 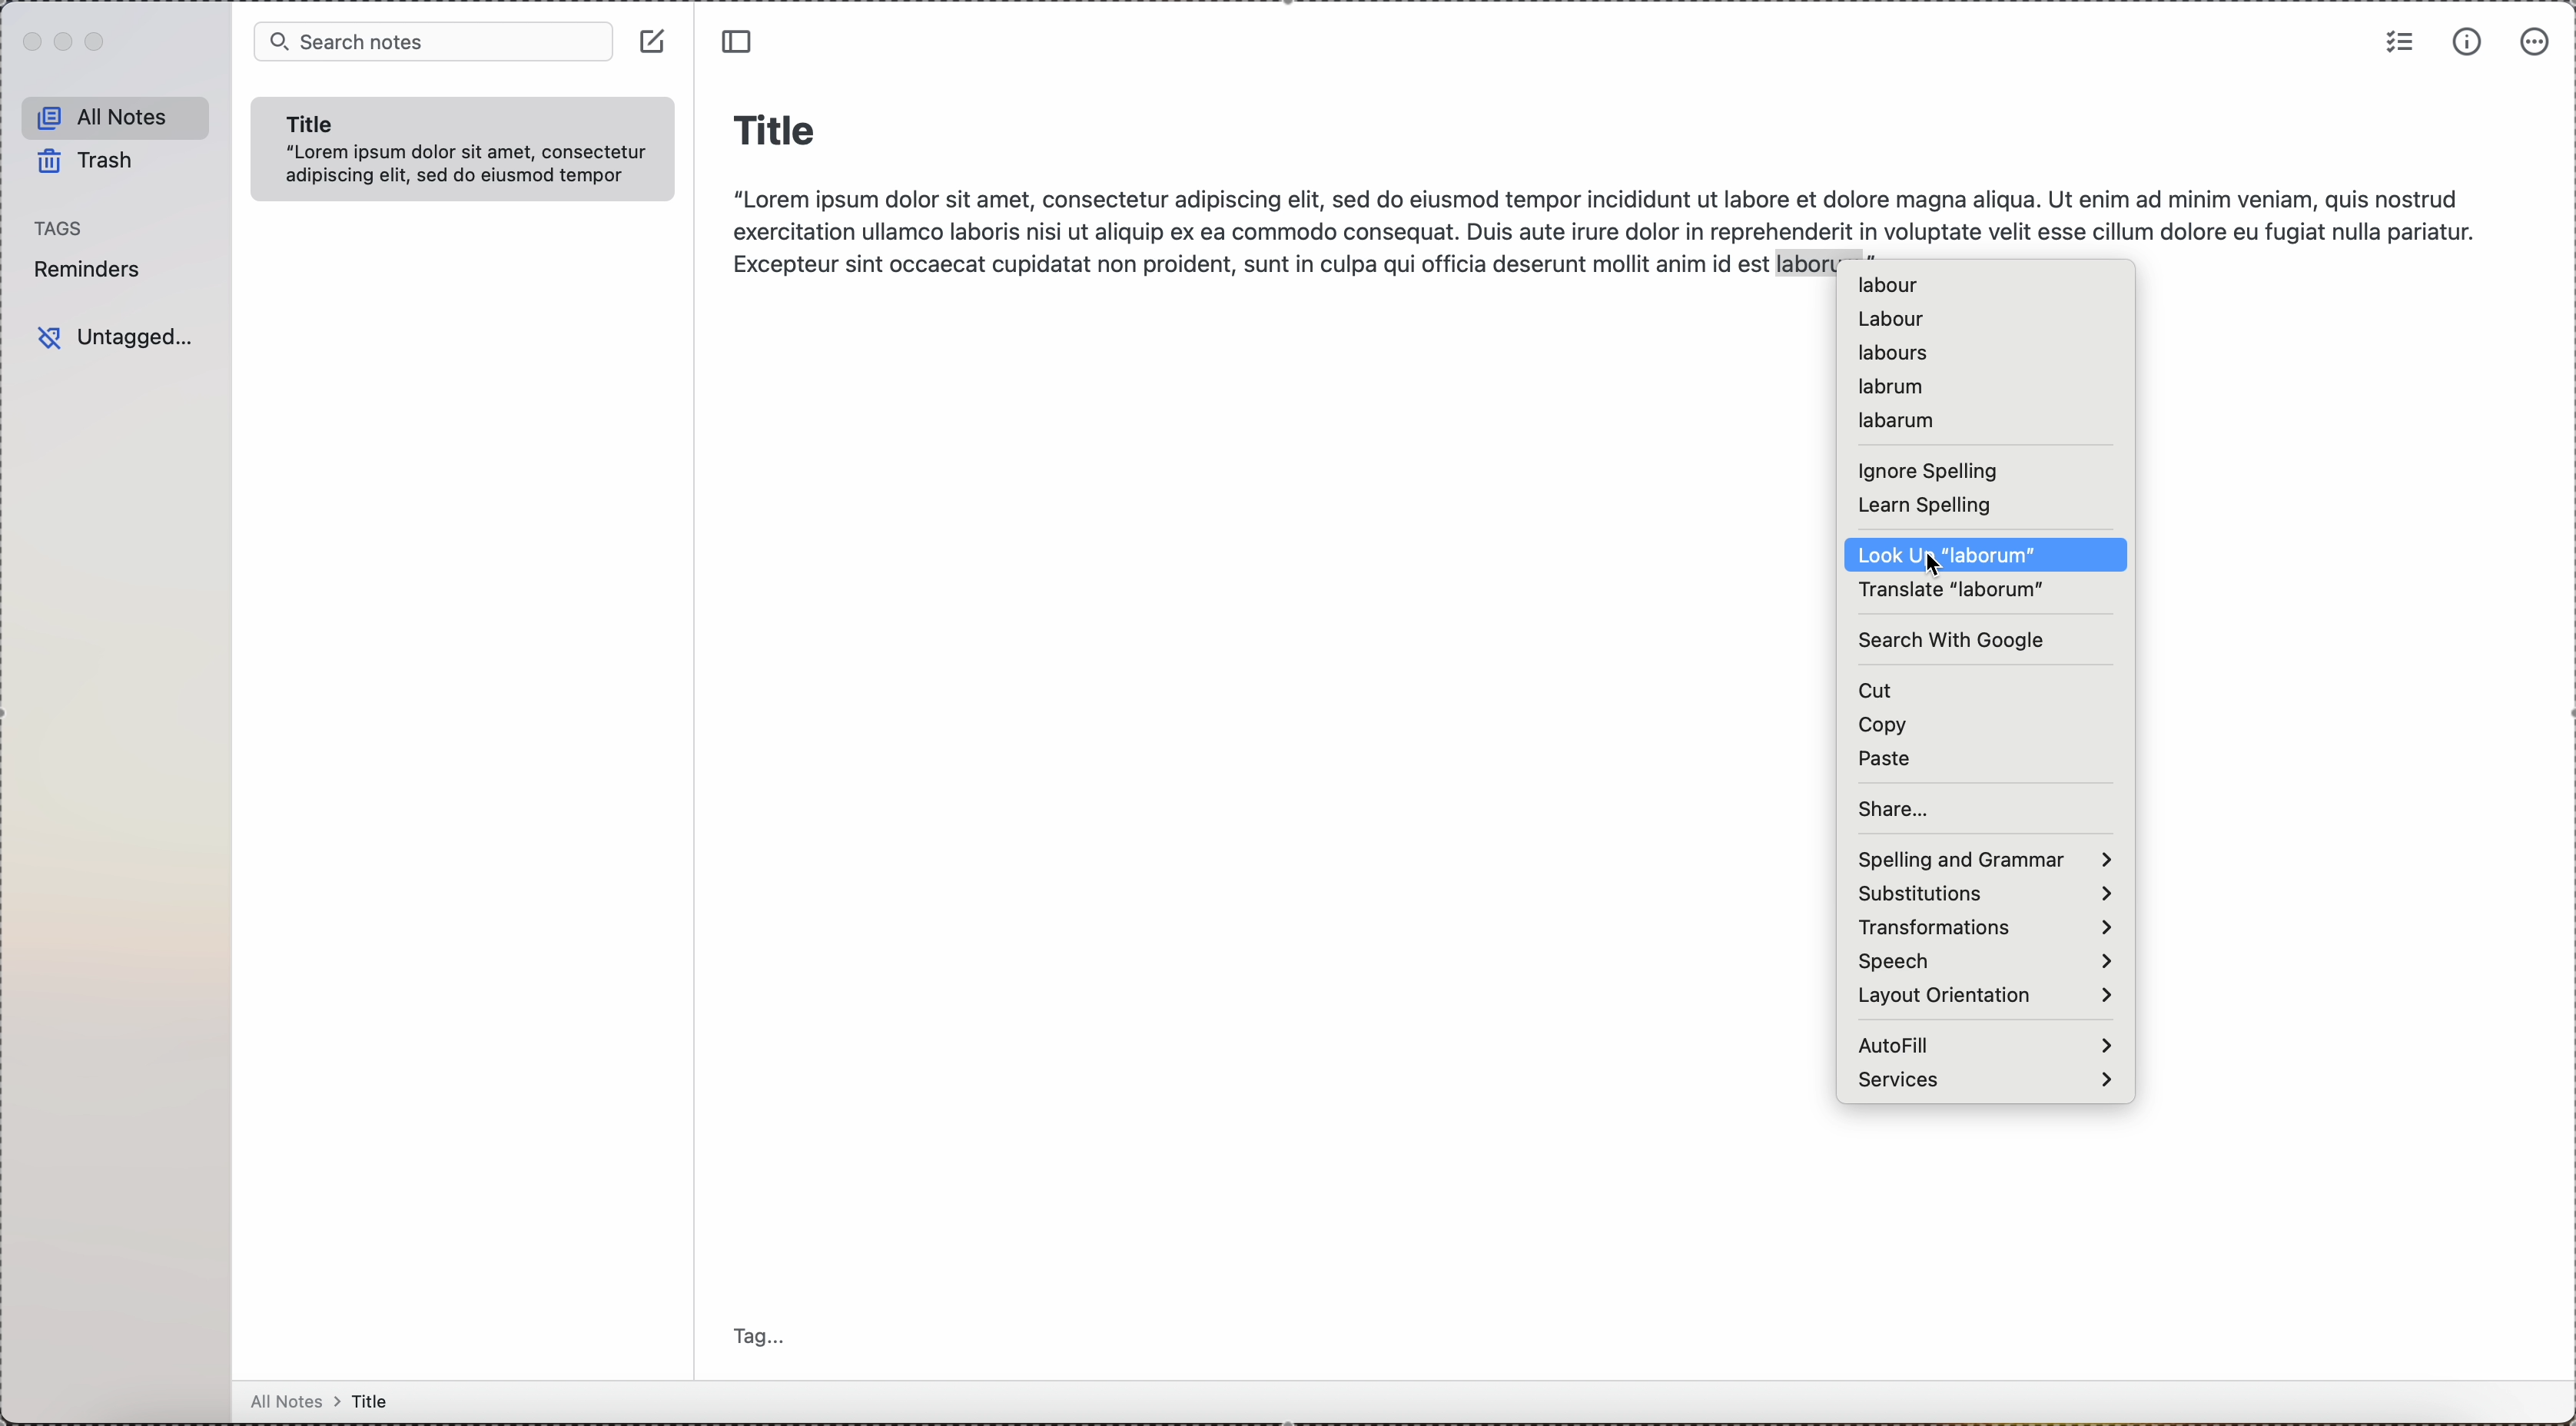 I want to click on create note, so click(x=650, y=40).